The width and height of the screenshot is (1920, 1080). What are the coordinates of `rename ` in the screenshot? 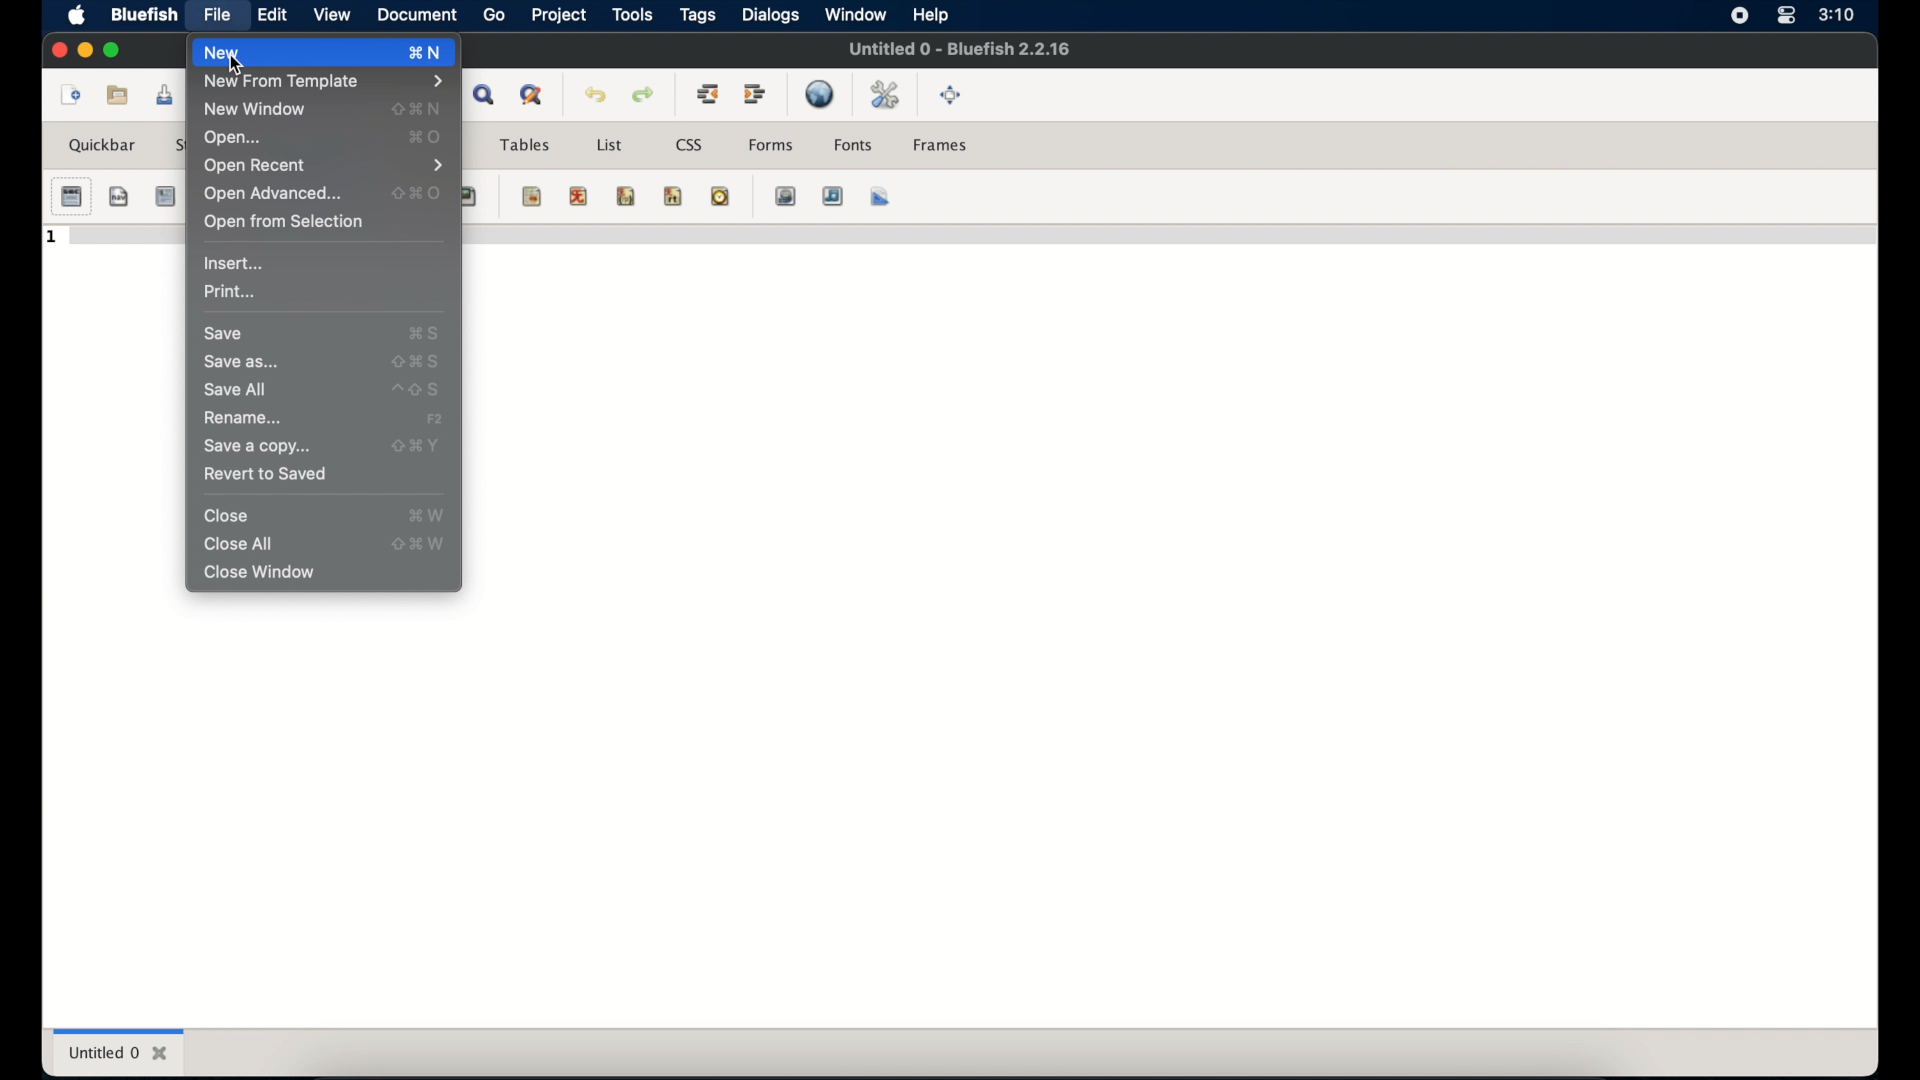 It's located at (243, 418).